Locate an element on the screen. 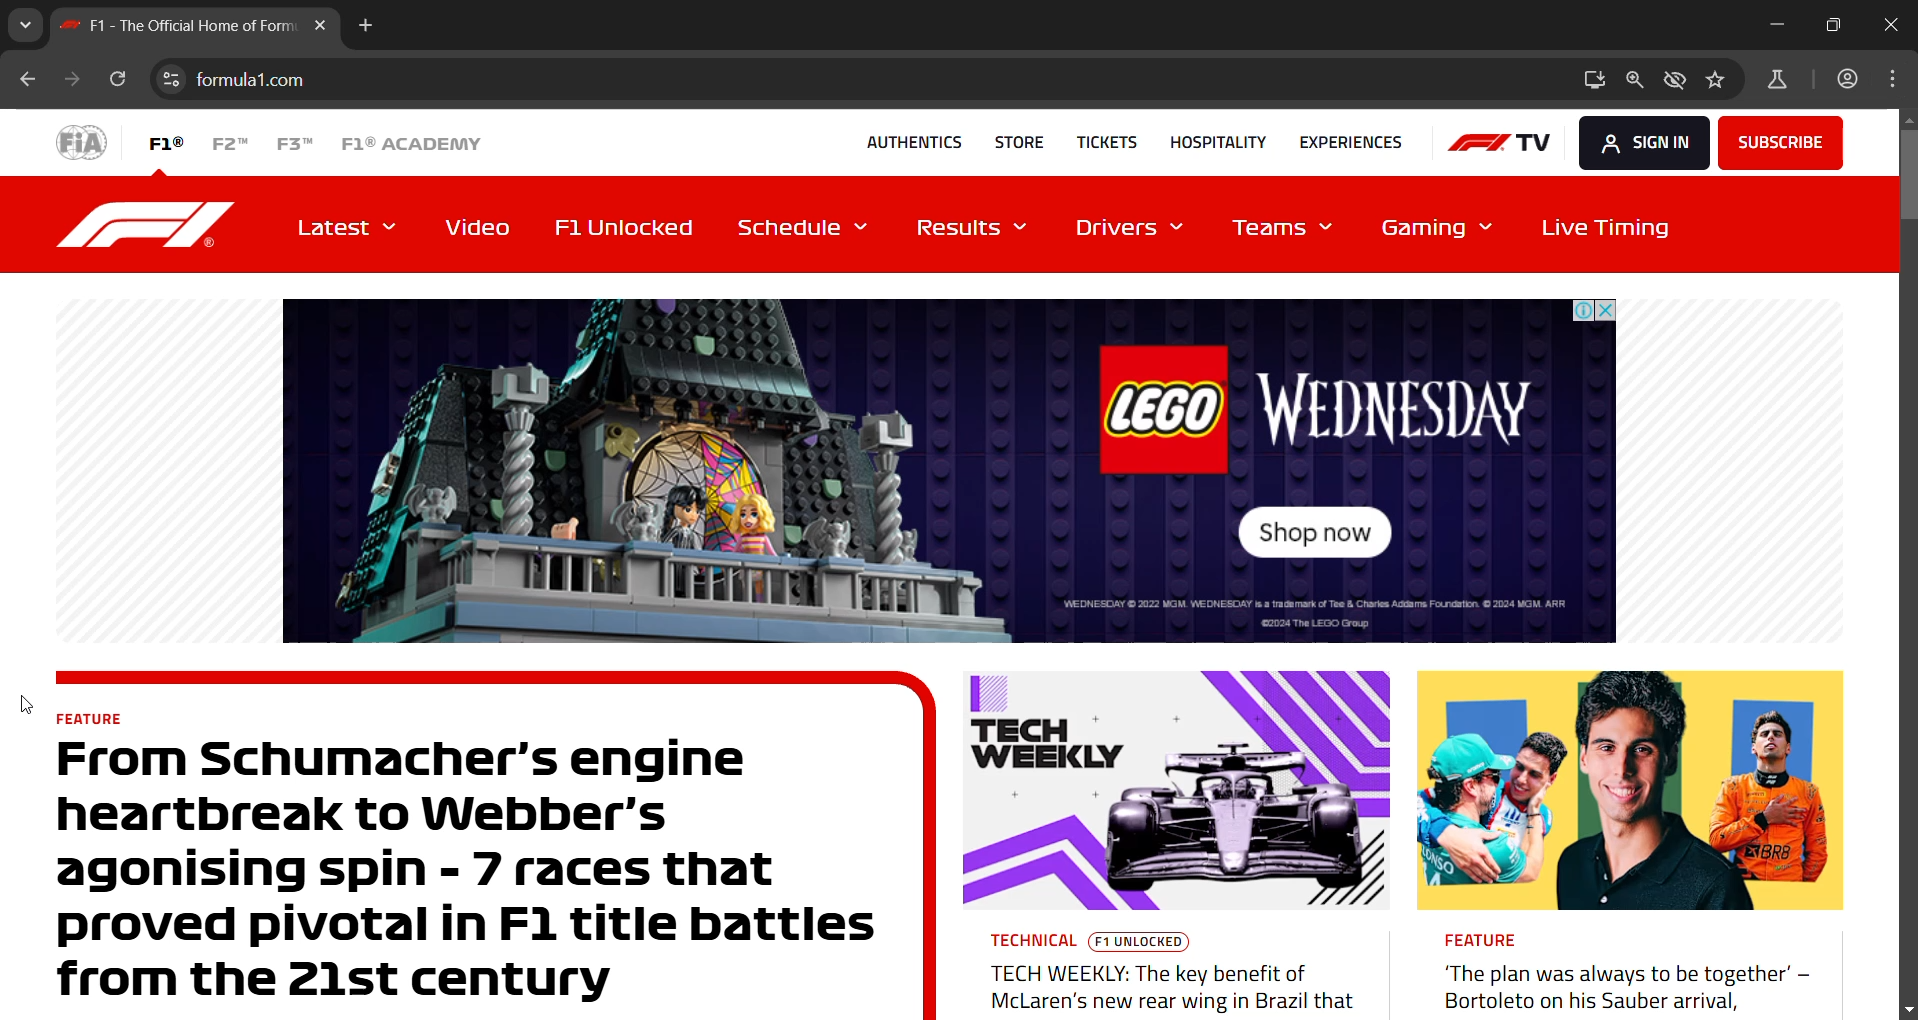 The image size is (1918, 1020). TV is located at coordinates (1498, 141).